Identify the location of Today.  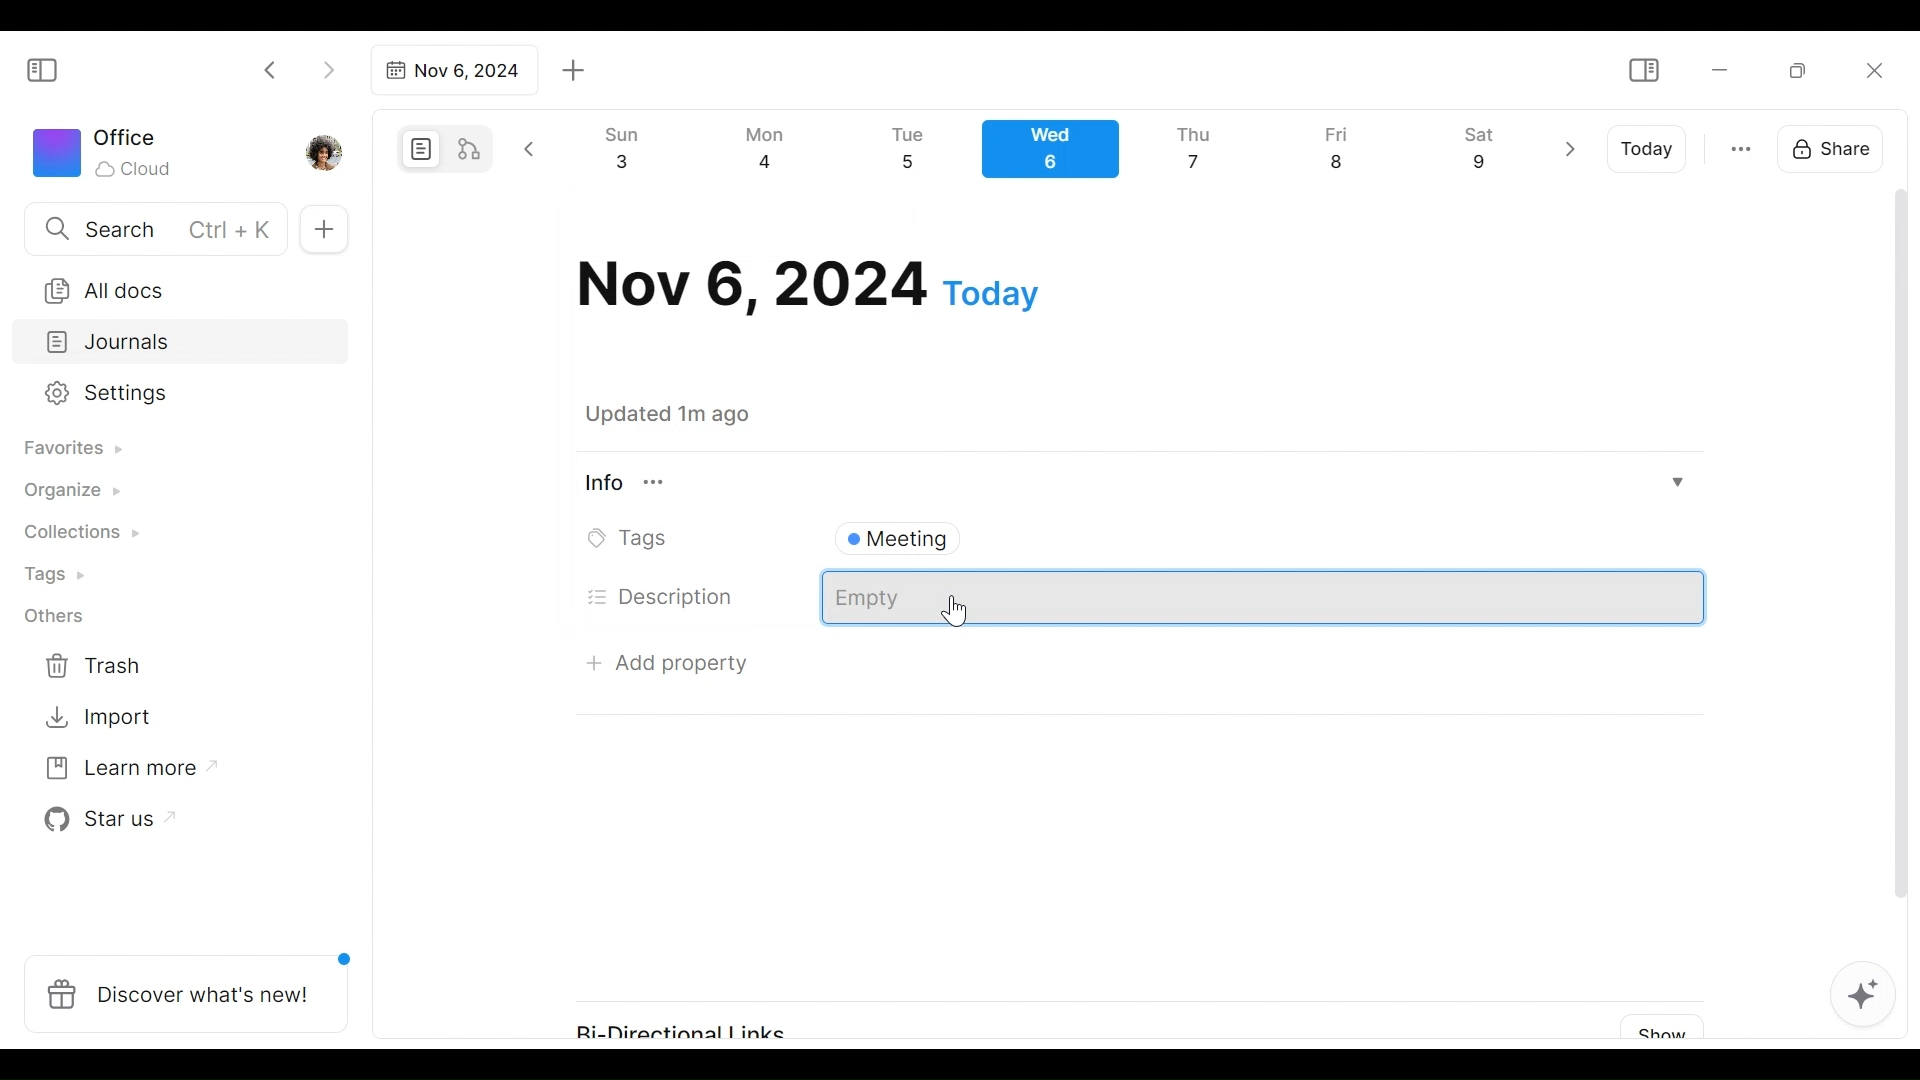
(1649, 149).